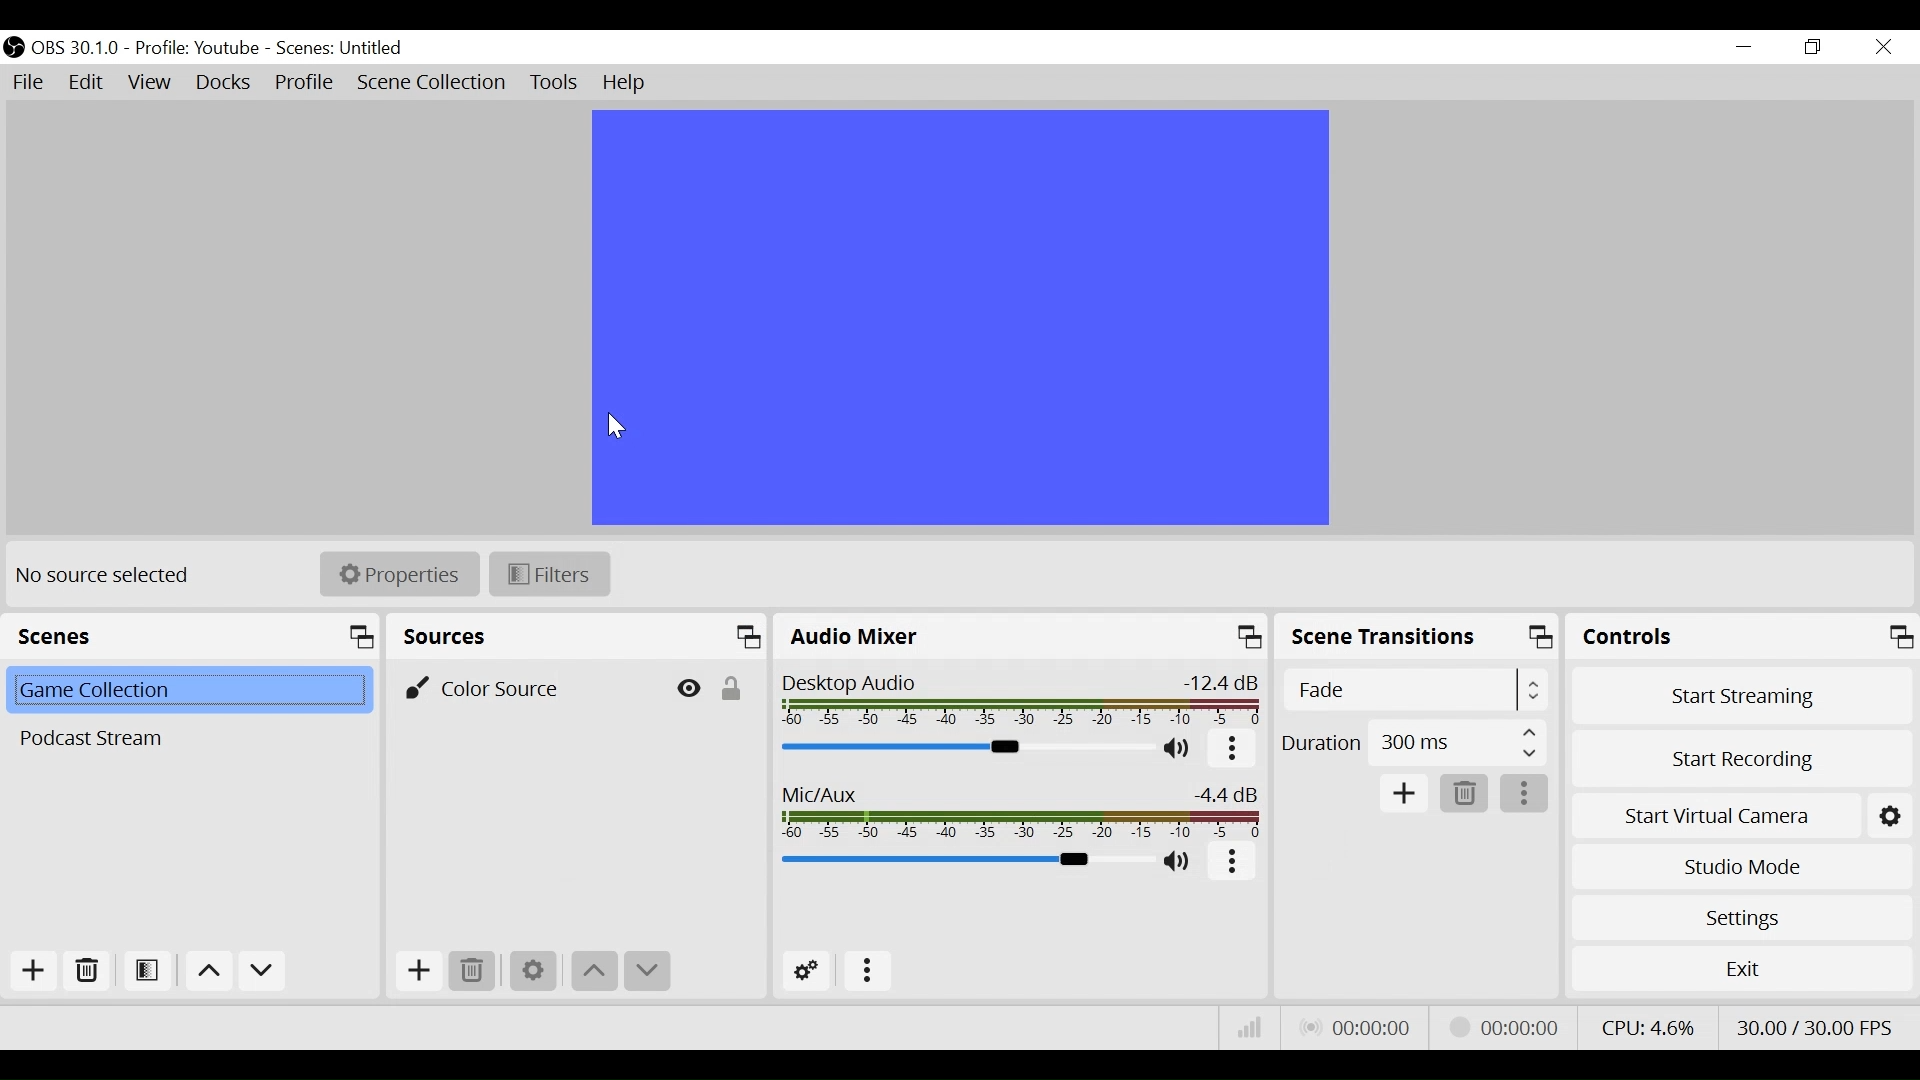  I want to click on Desktop Audio, so click(1023, 699).